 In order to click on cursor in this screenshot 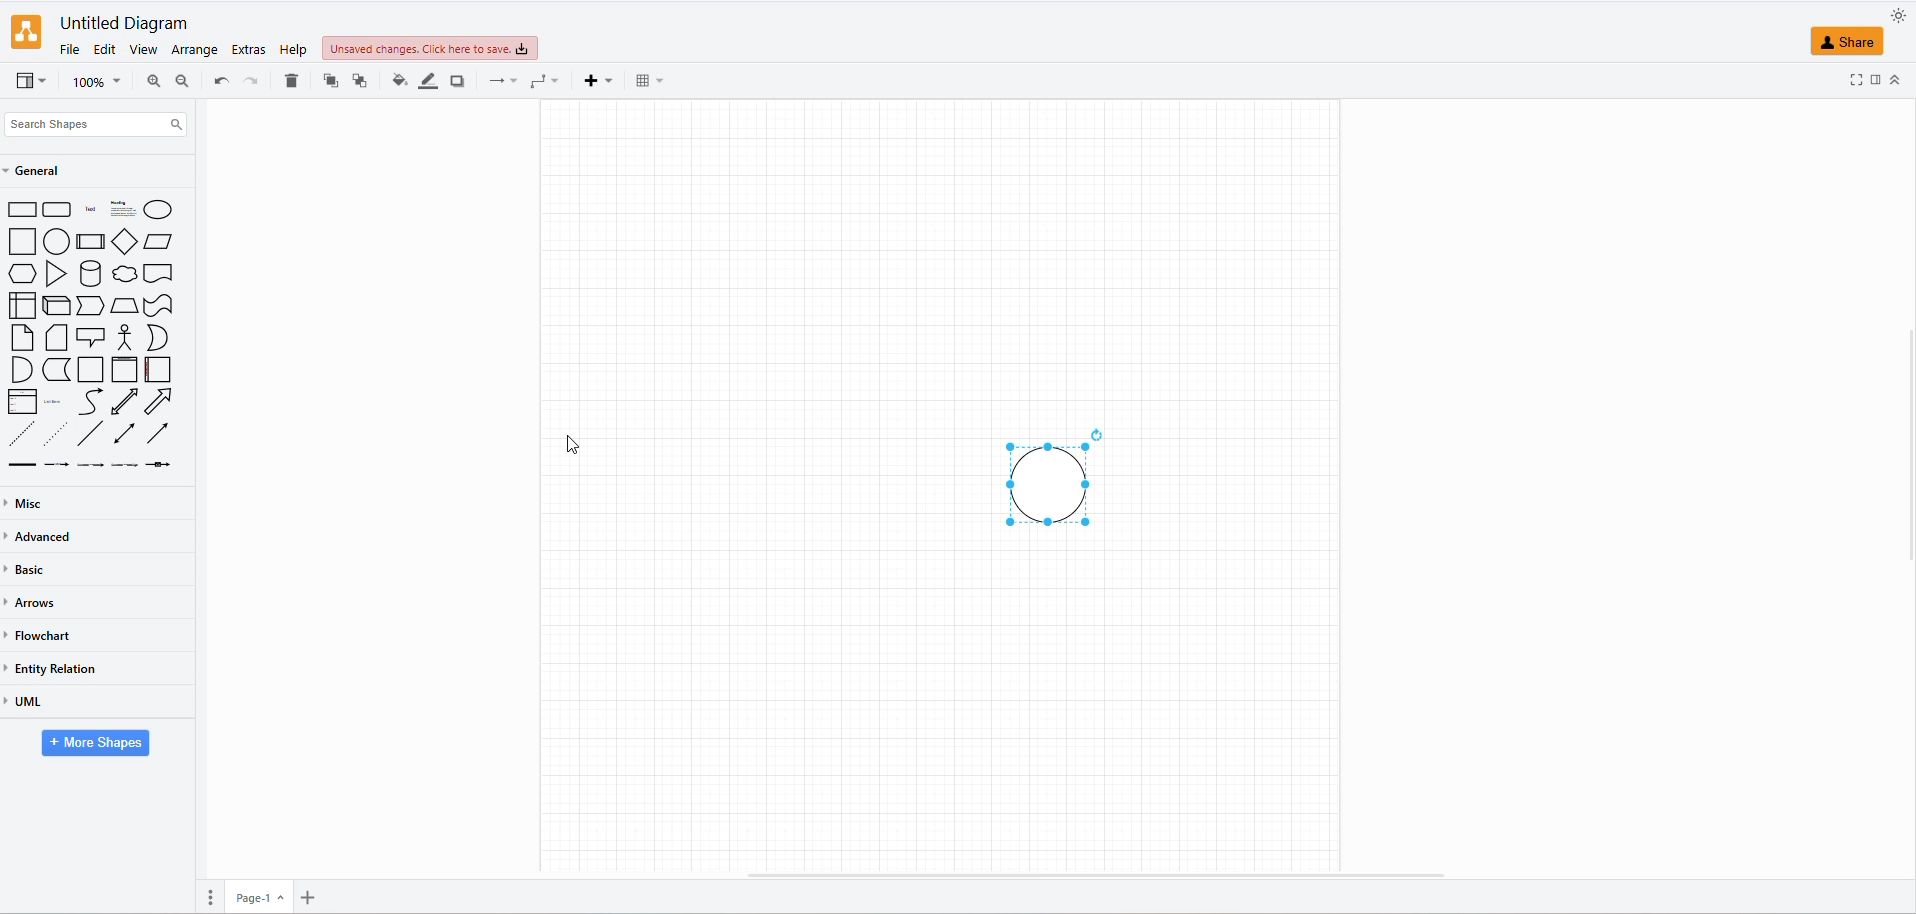, I will do `click(576, 441)`.